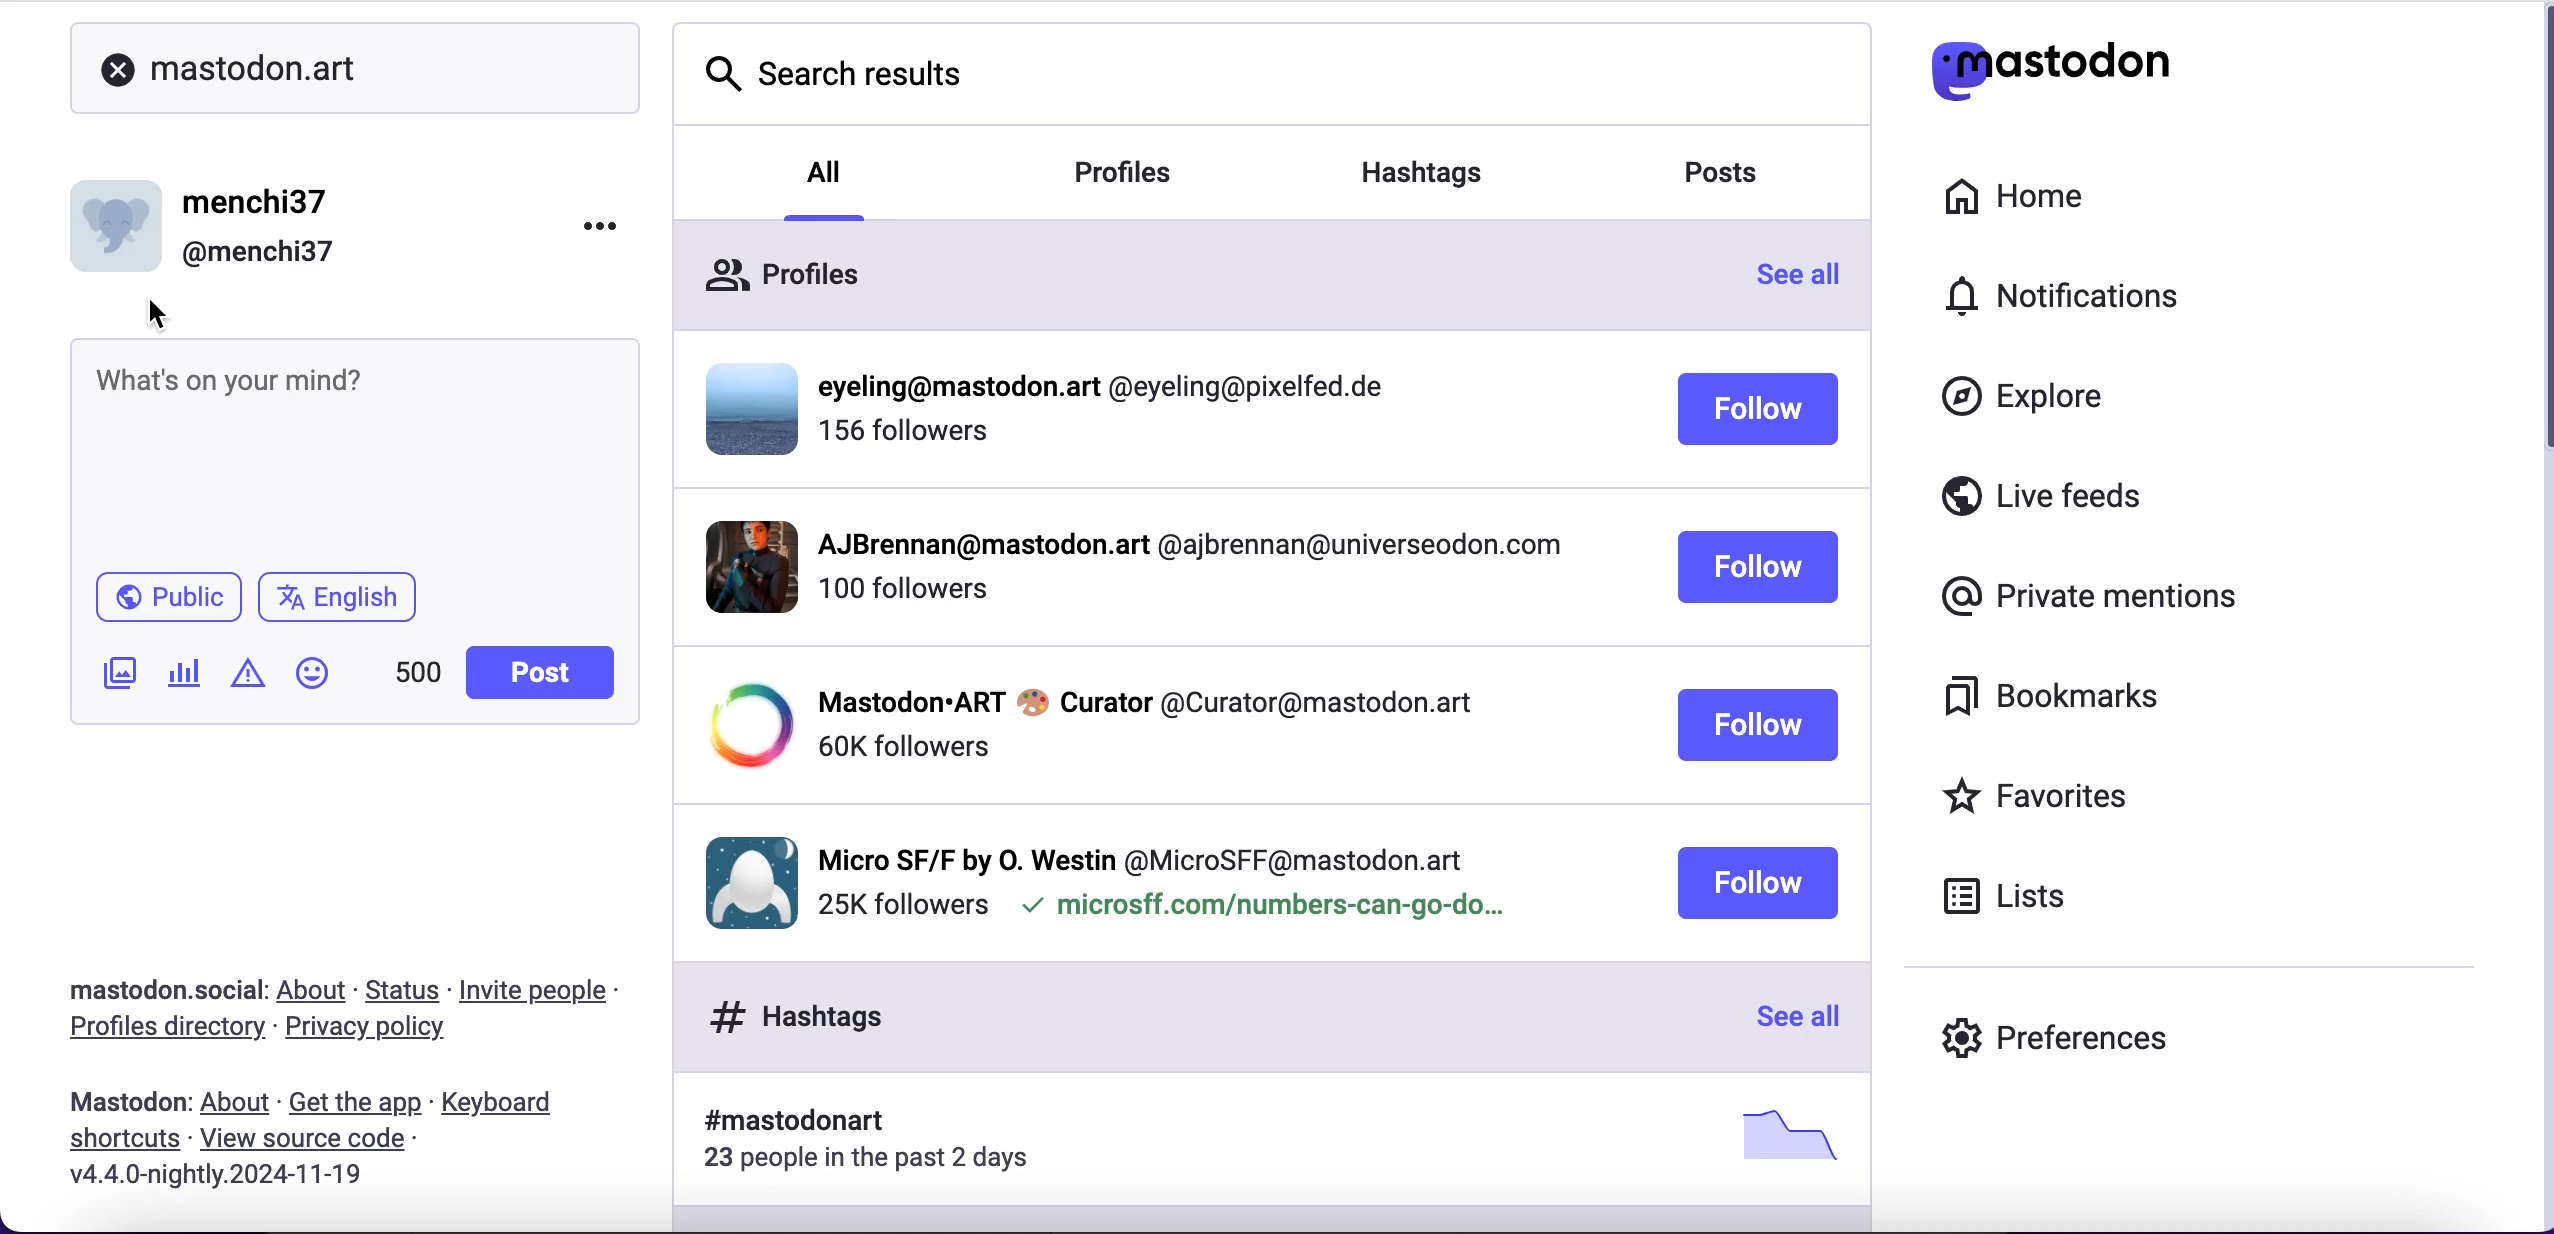 This screenshot has width=2554, height=1234. Describe the element at coordinates (188, 672) in the screenshot. I see `add poll` at that location.